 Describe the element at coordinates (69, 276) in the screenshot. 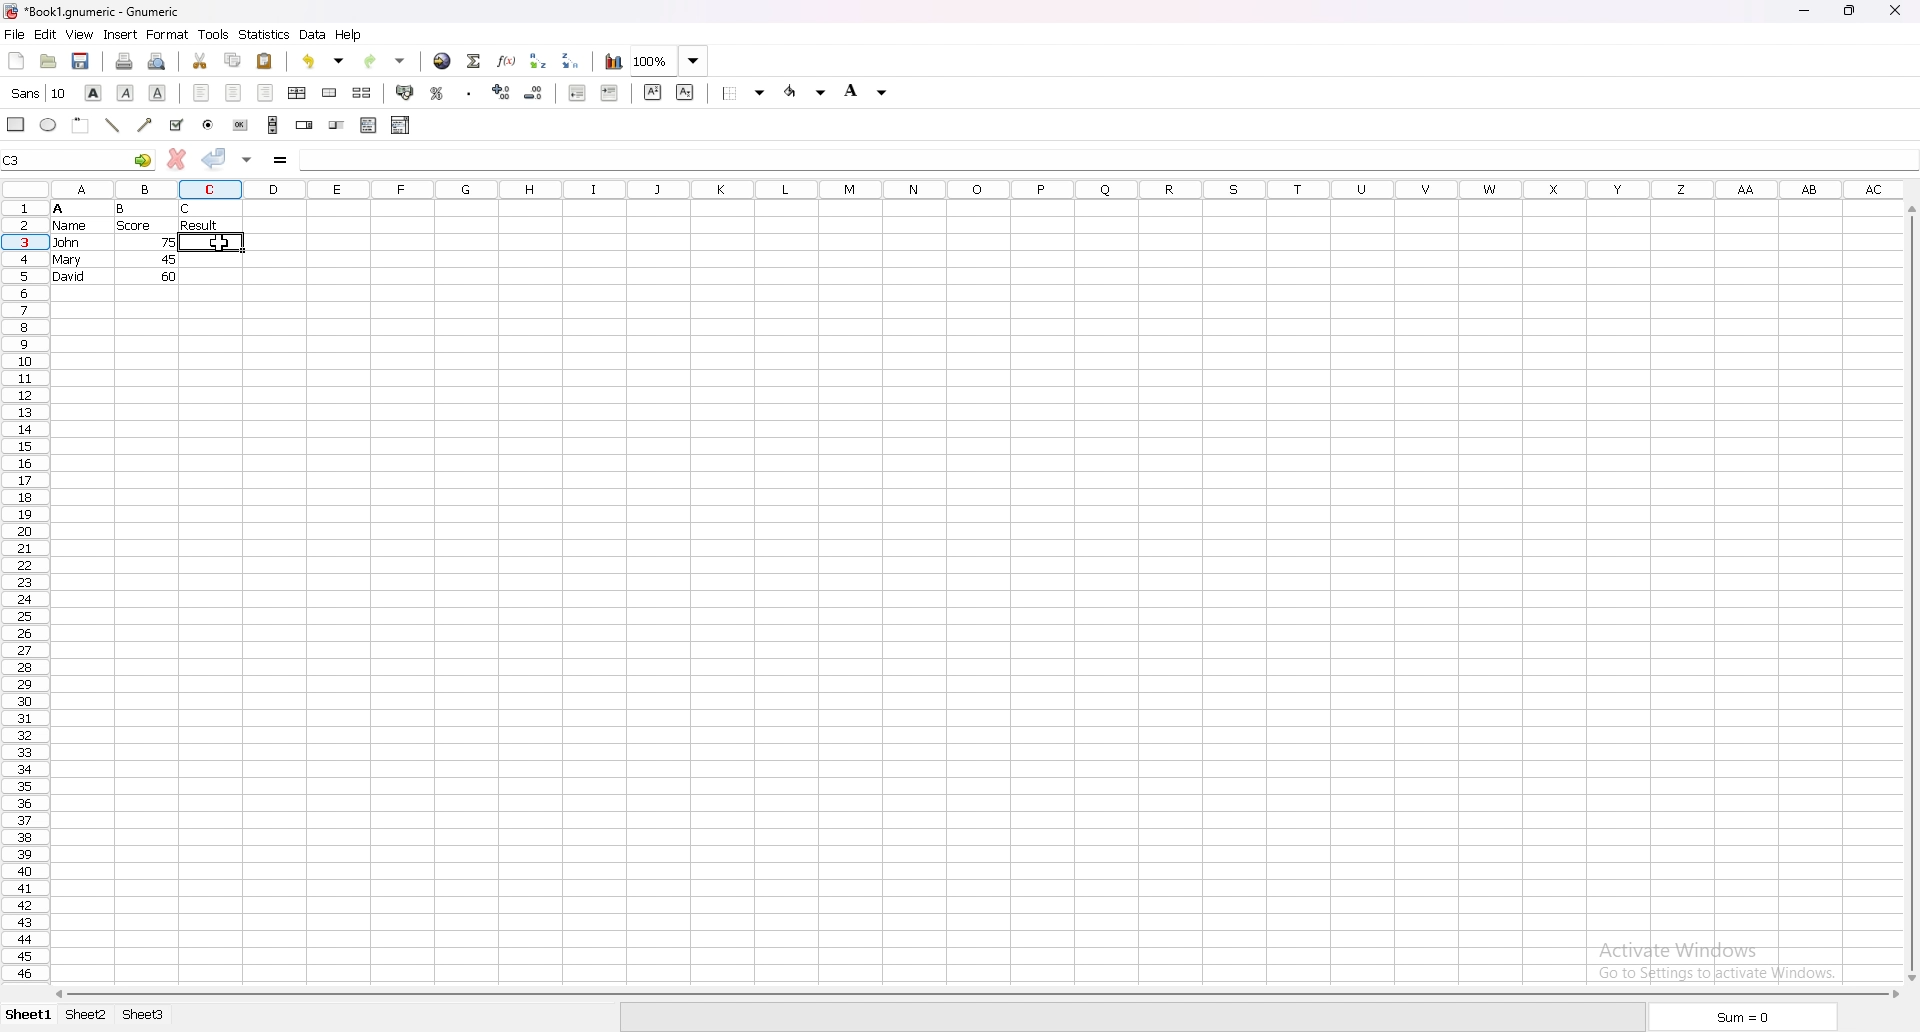

I see `david` at that location.